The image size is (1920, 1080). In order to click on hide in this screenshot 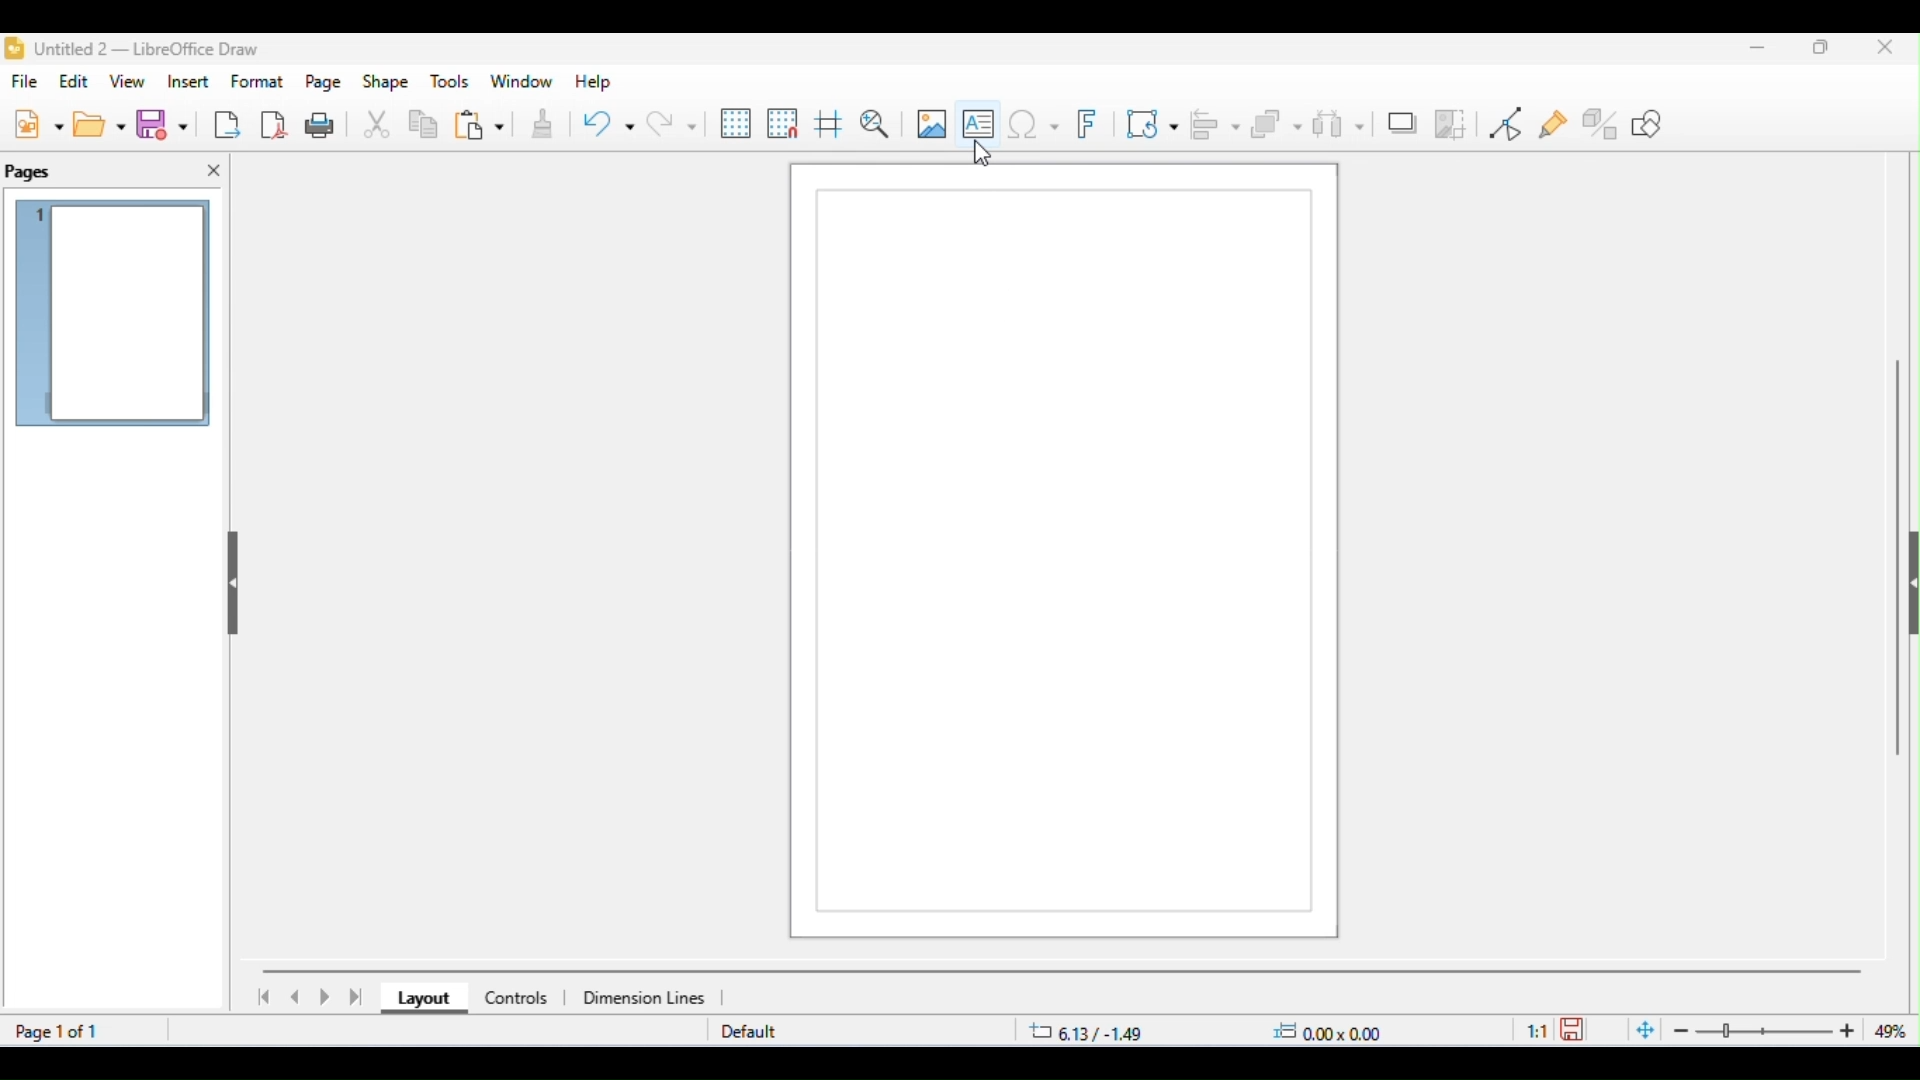, I will do `click(230, 577)`.